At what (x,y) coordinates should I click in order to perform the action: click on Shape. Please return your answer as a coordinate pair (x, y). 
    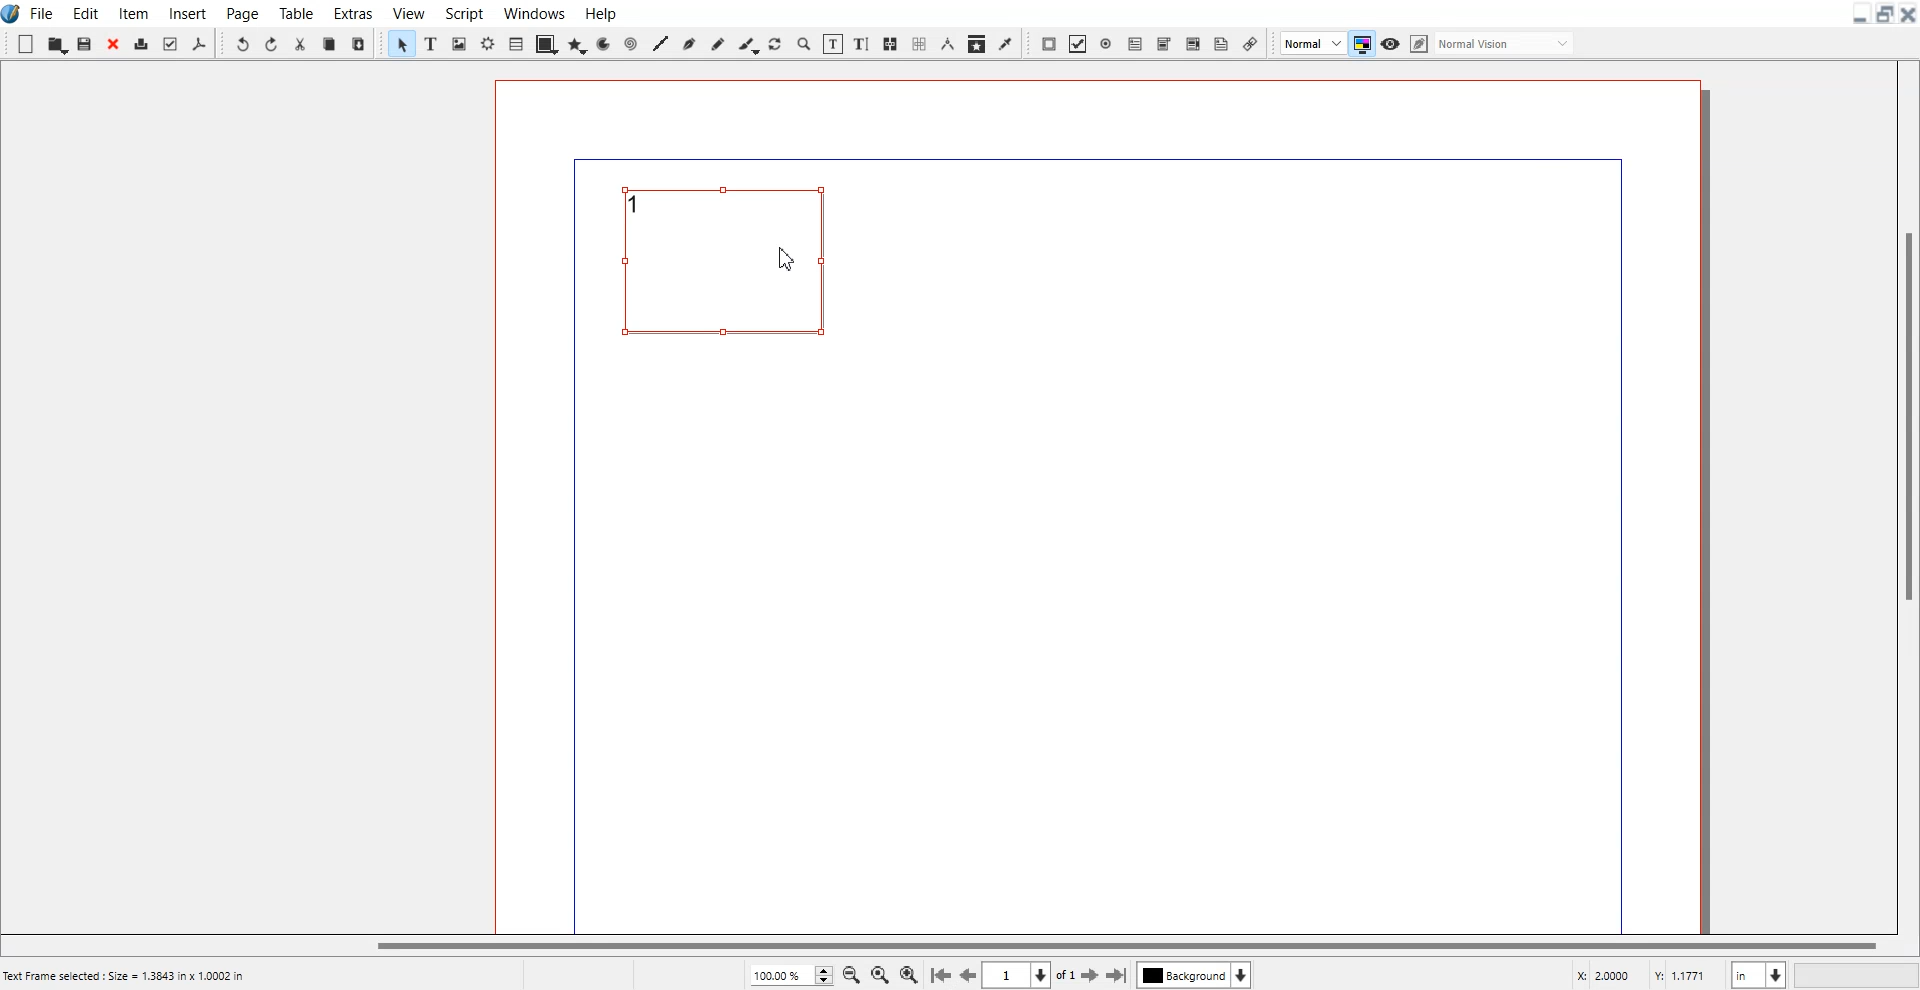
    Looking at the image, I should click on (547, 43).